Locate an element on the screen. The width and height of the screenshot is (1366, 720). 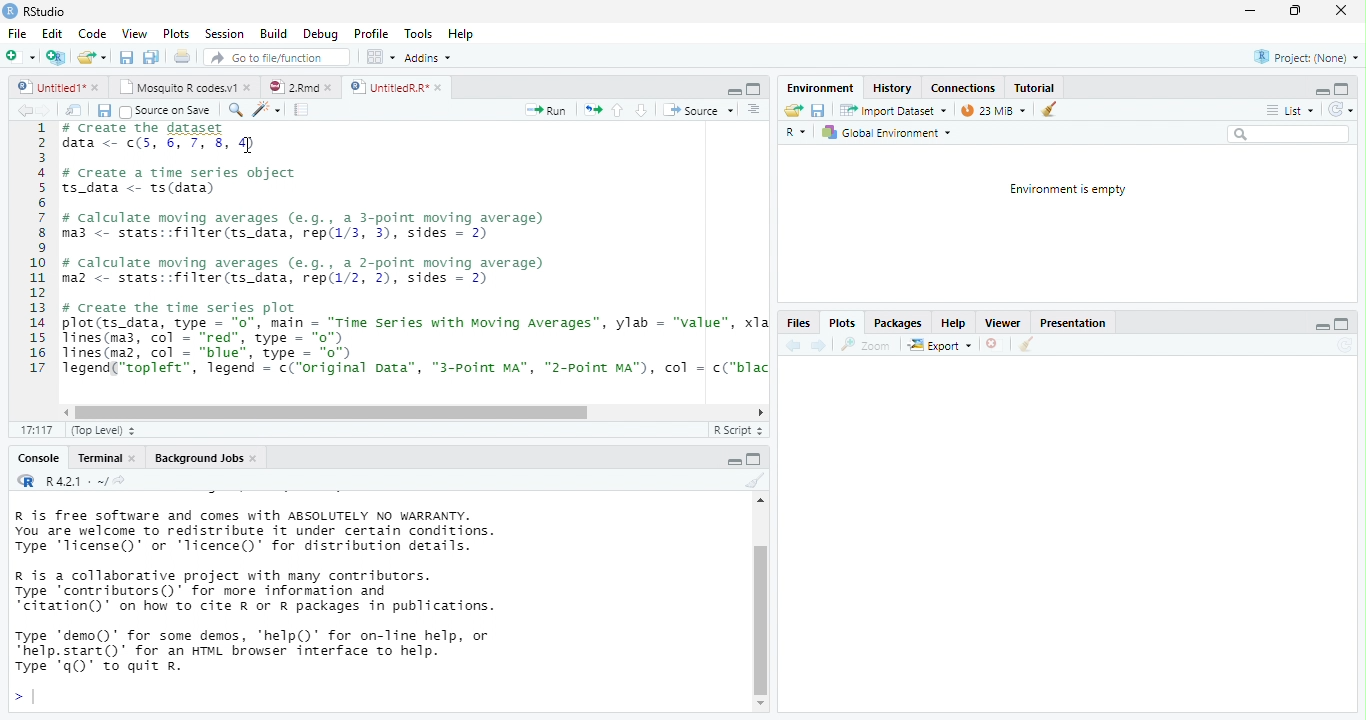
R is located at coordinates (798, 134).